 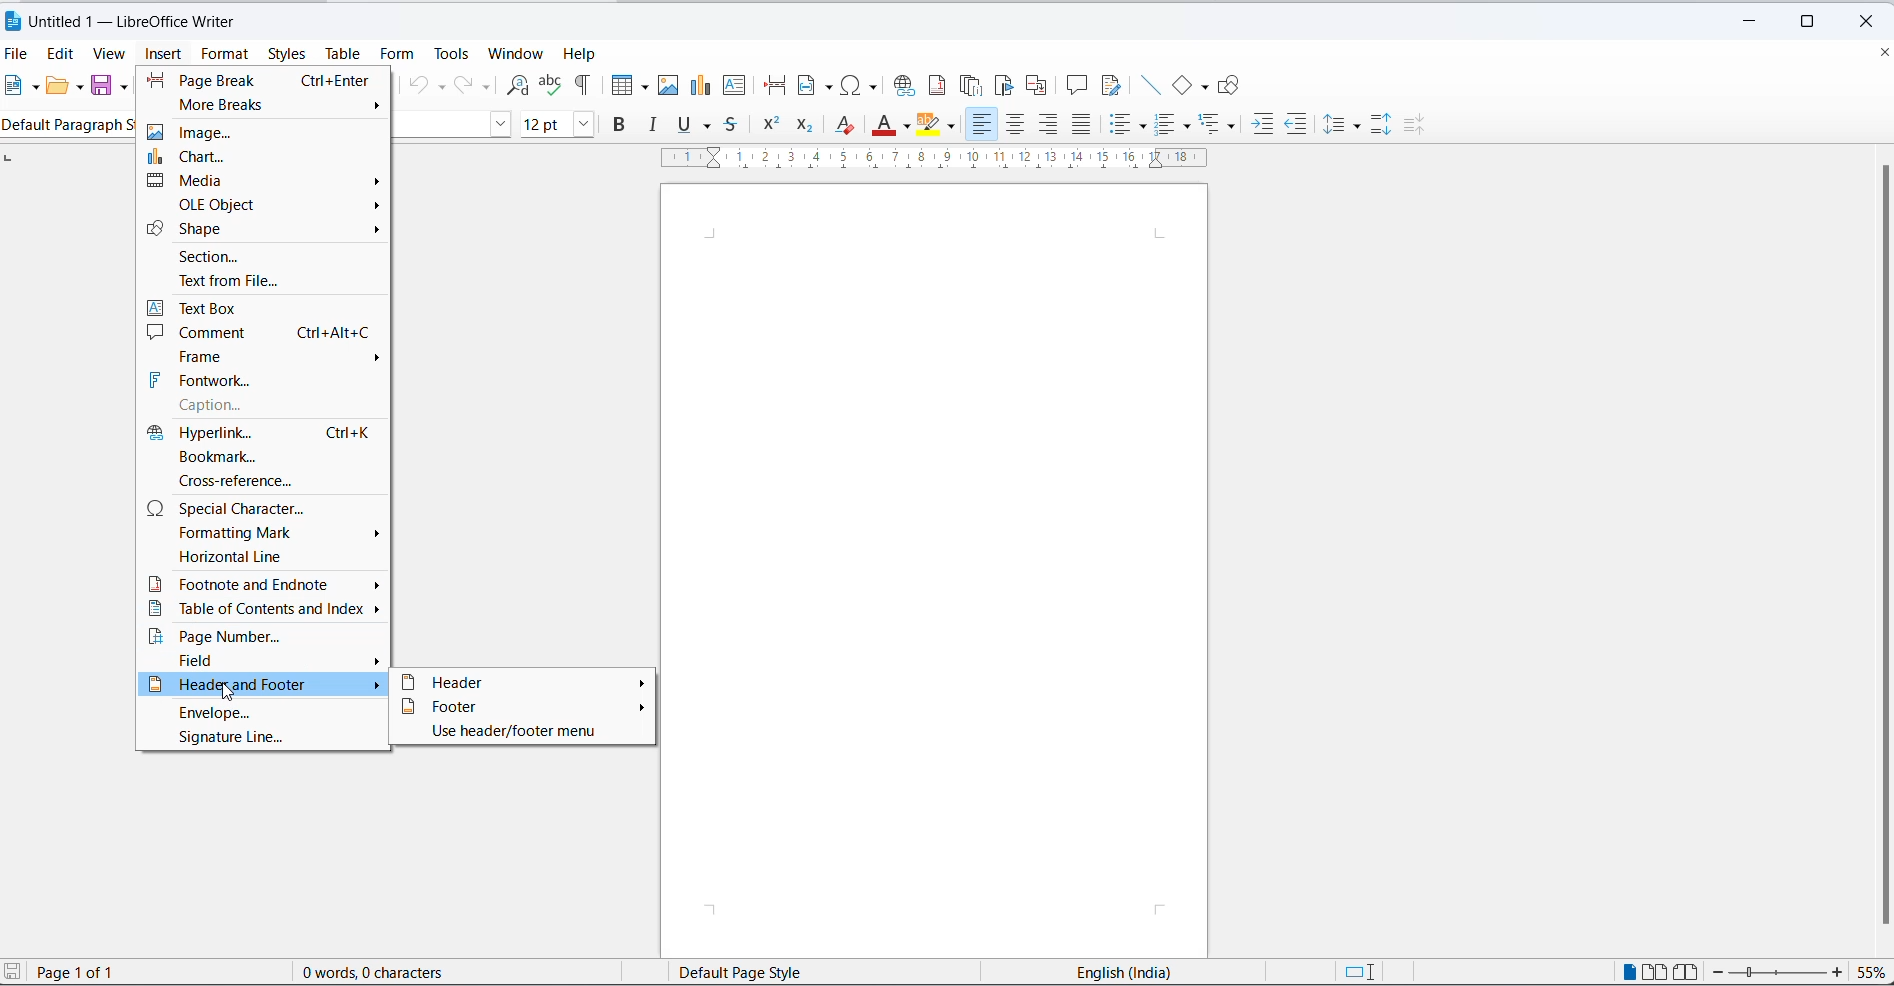 I want to click on file, so click(x=18, y=55).